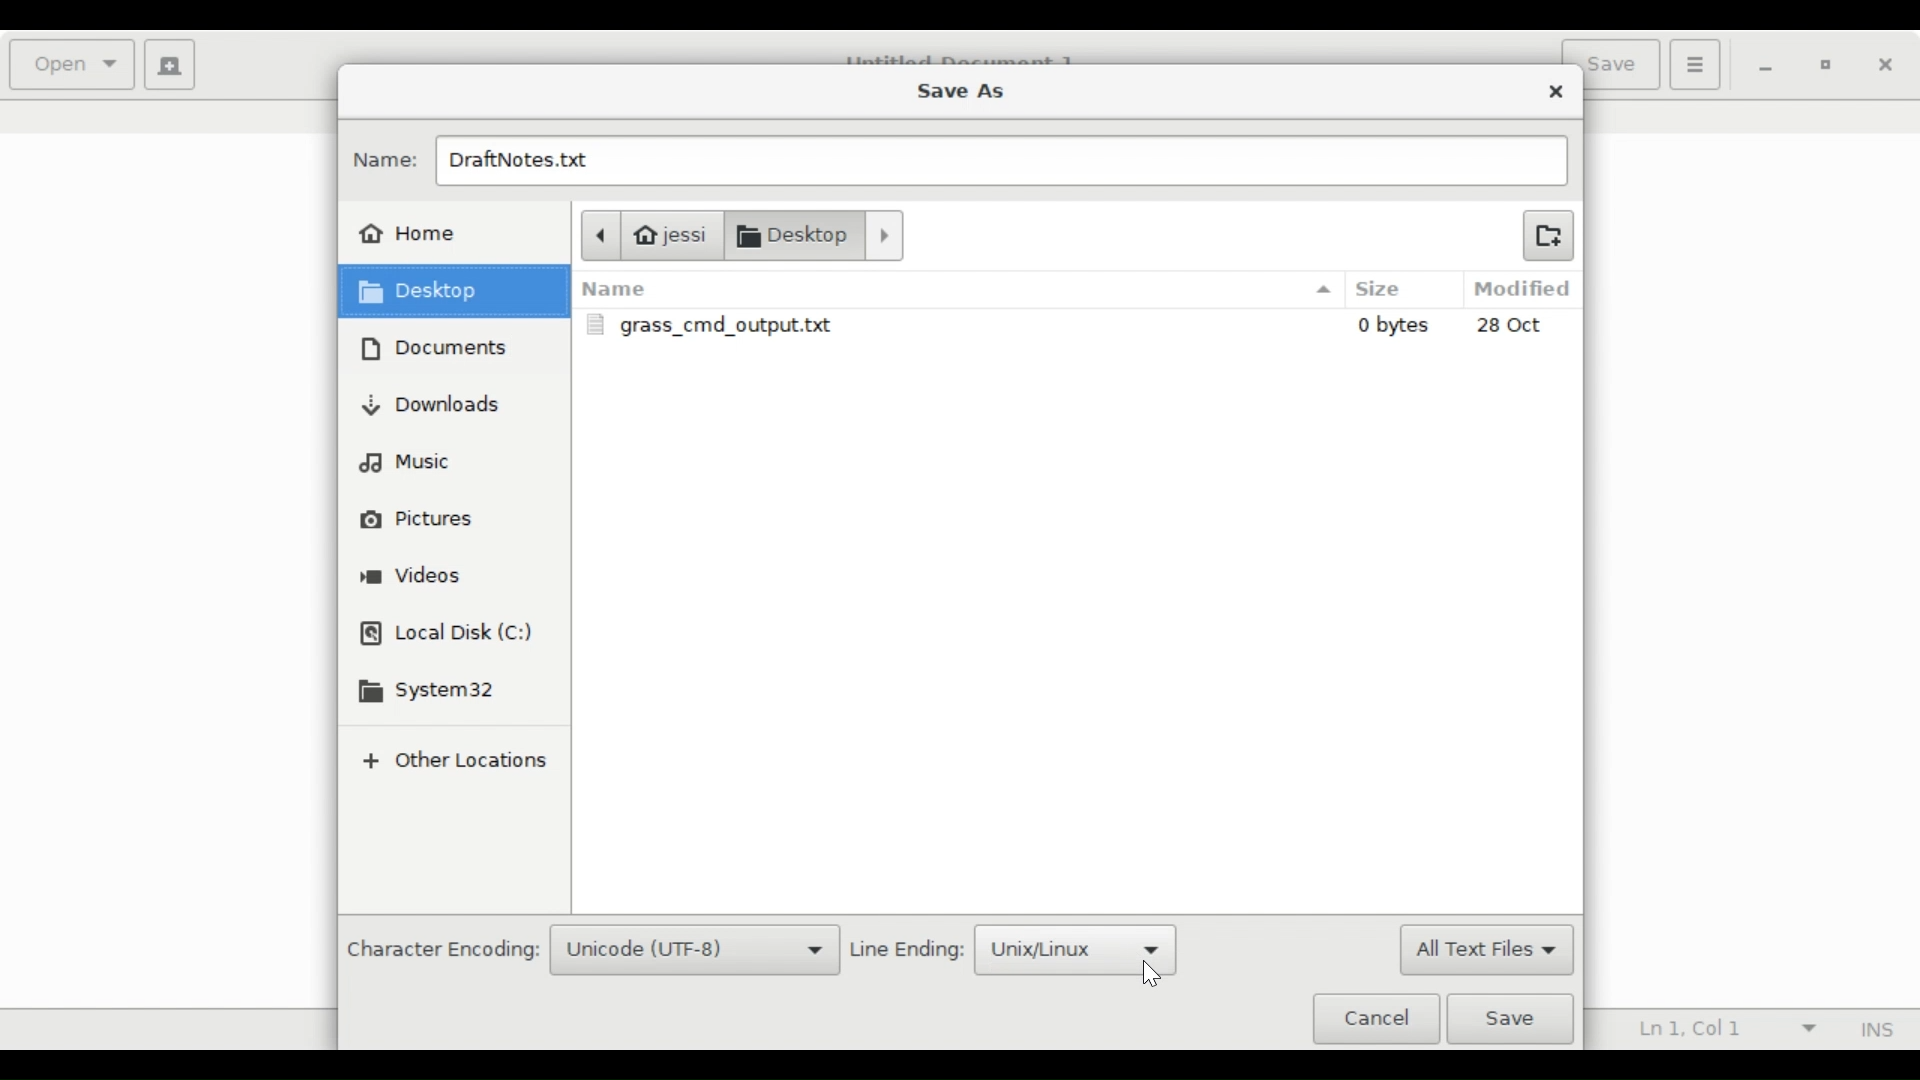  I want to click on Documents, so click(823, 235).